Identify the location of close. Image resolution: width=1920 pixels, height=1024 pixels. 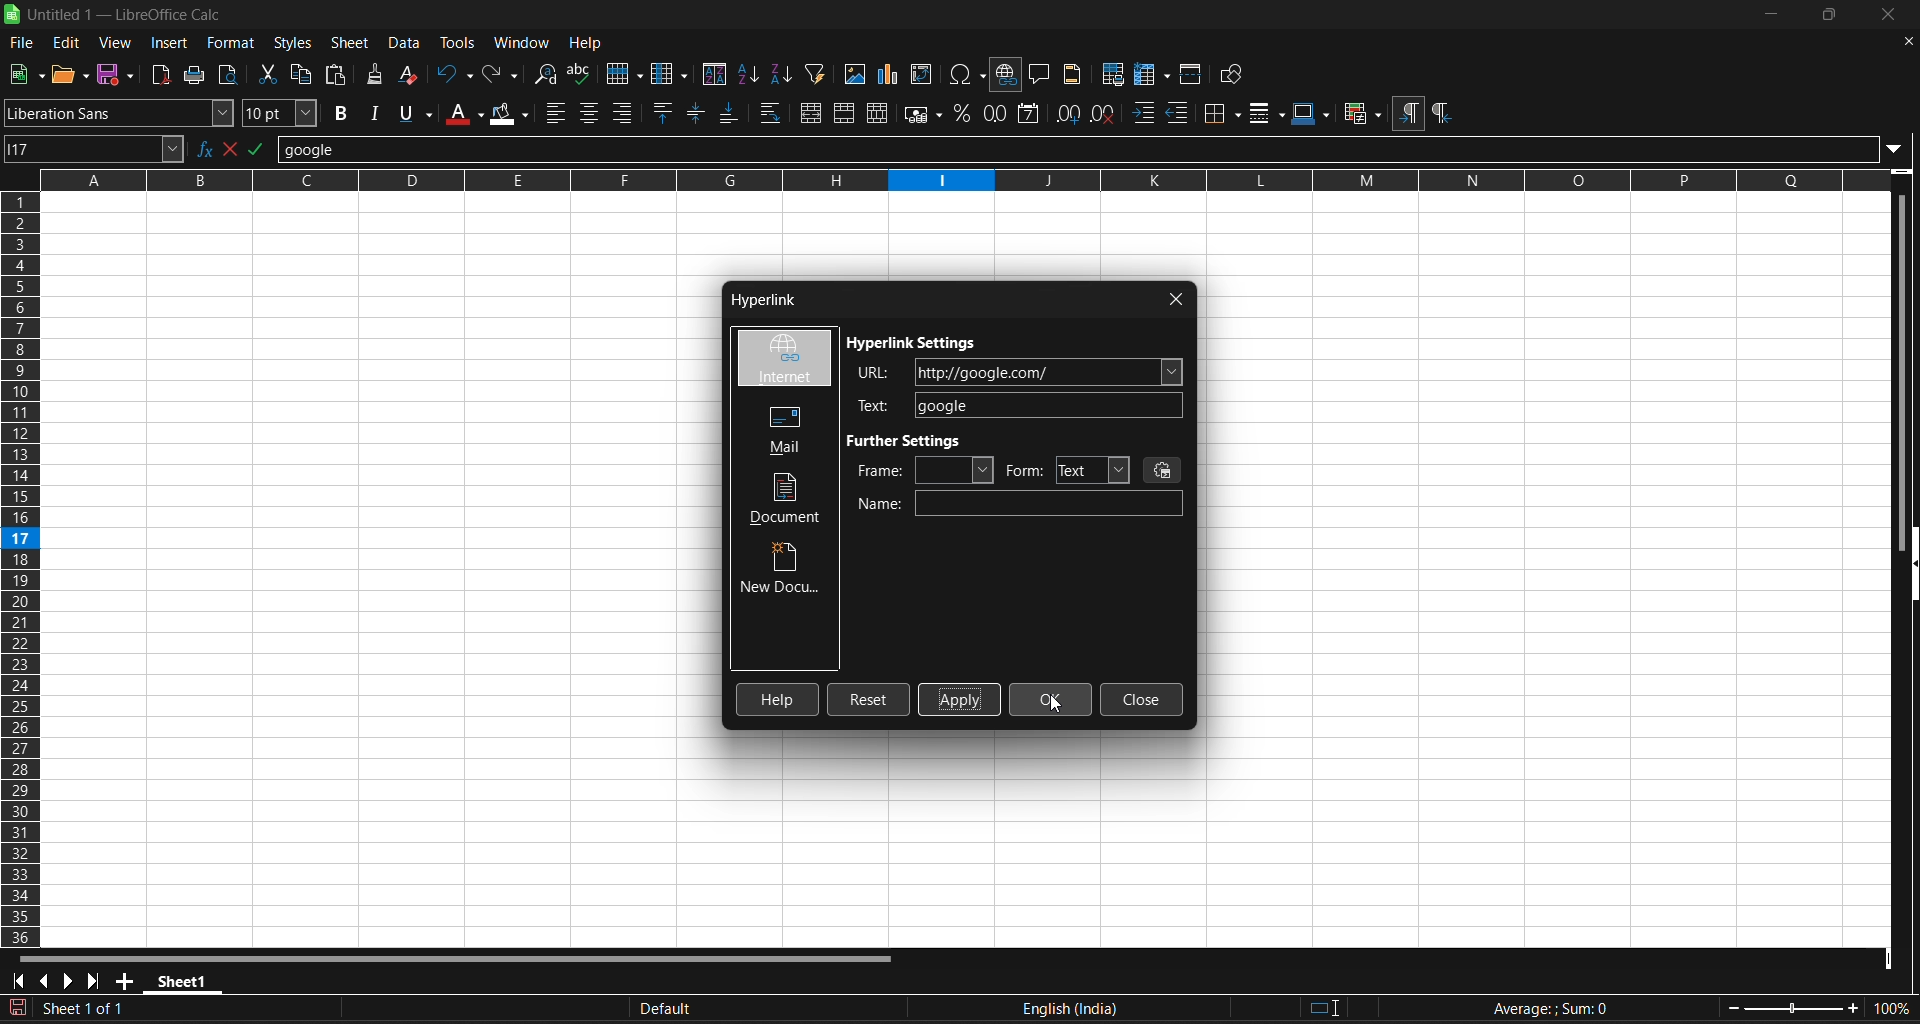
(1885, 14).